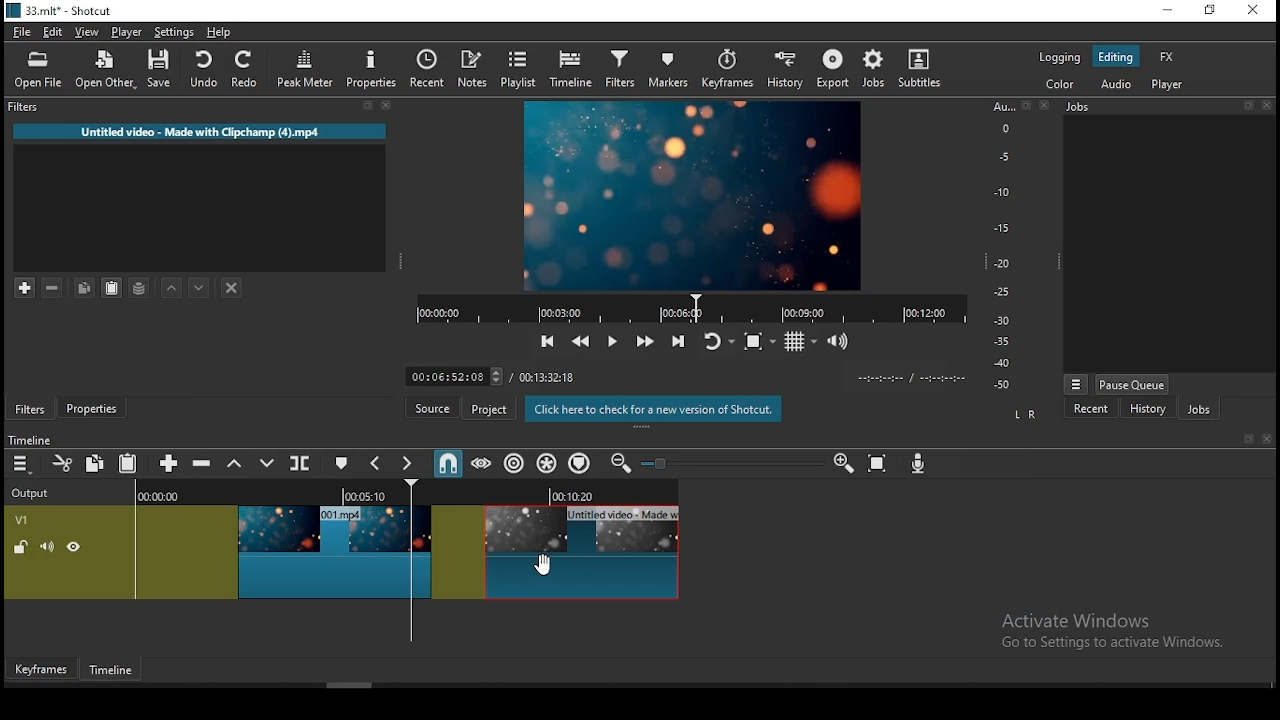 This screenshot has height=720, width=1280. I want to click on settings, so click(176, 32).